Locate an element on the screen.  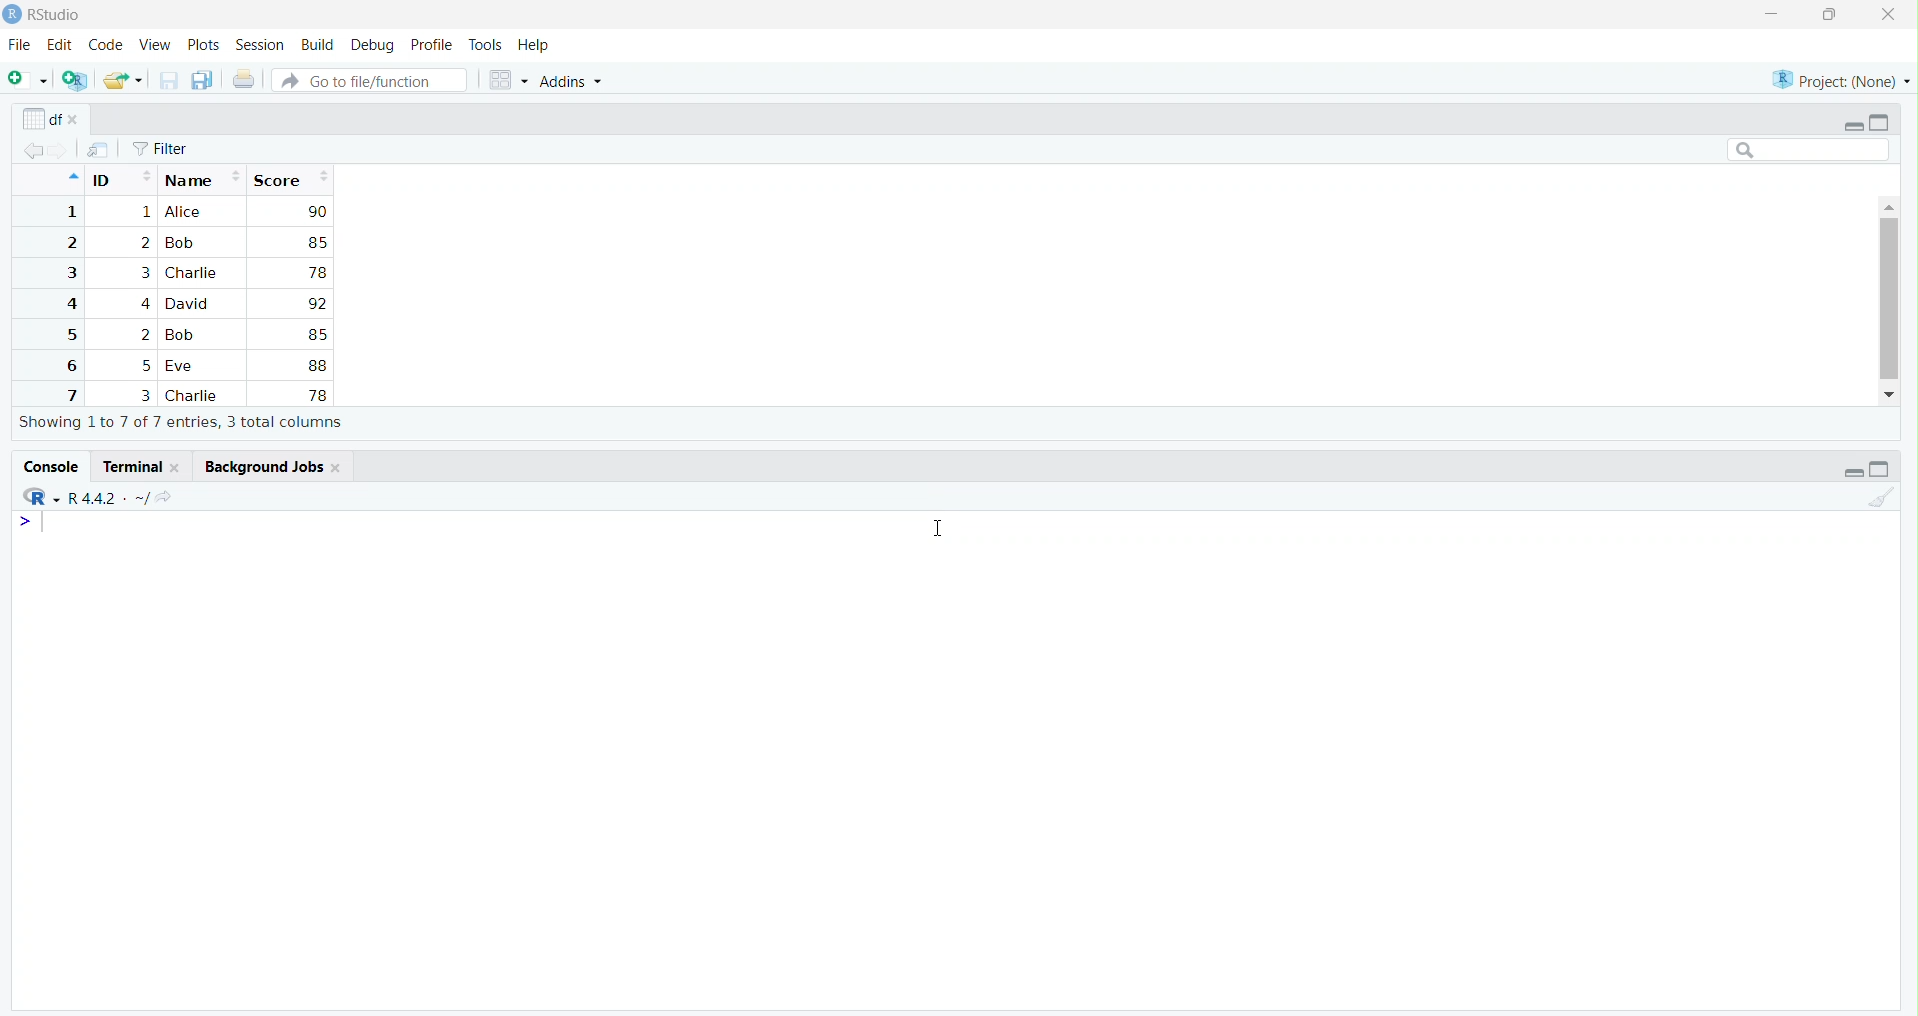
console is located at coordinates (50, 466).